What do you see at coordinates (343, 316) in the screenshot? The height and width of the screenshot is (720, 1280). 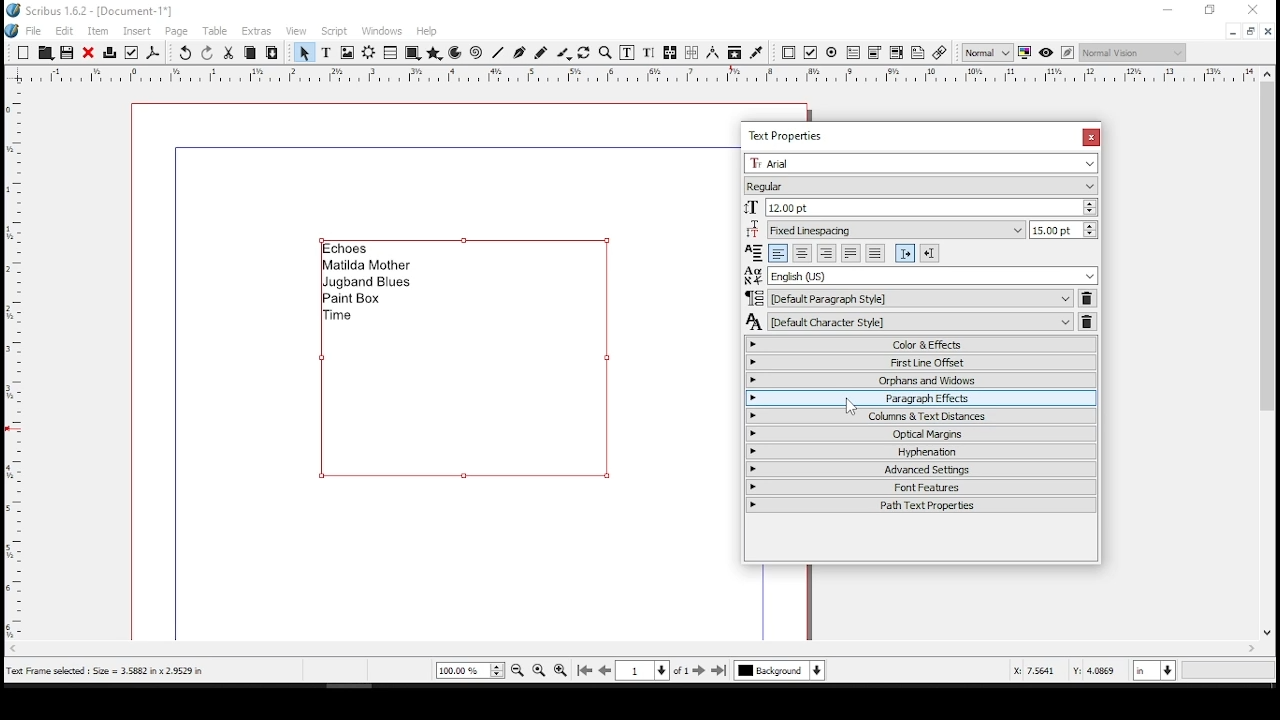 I see `time` at bounding box center [343, 316].